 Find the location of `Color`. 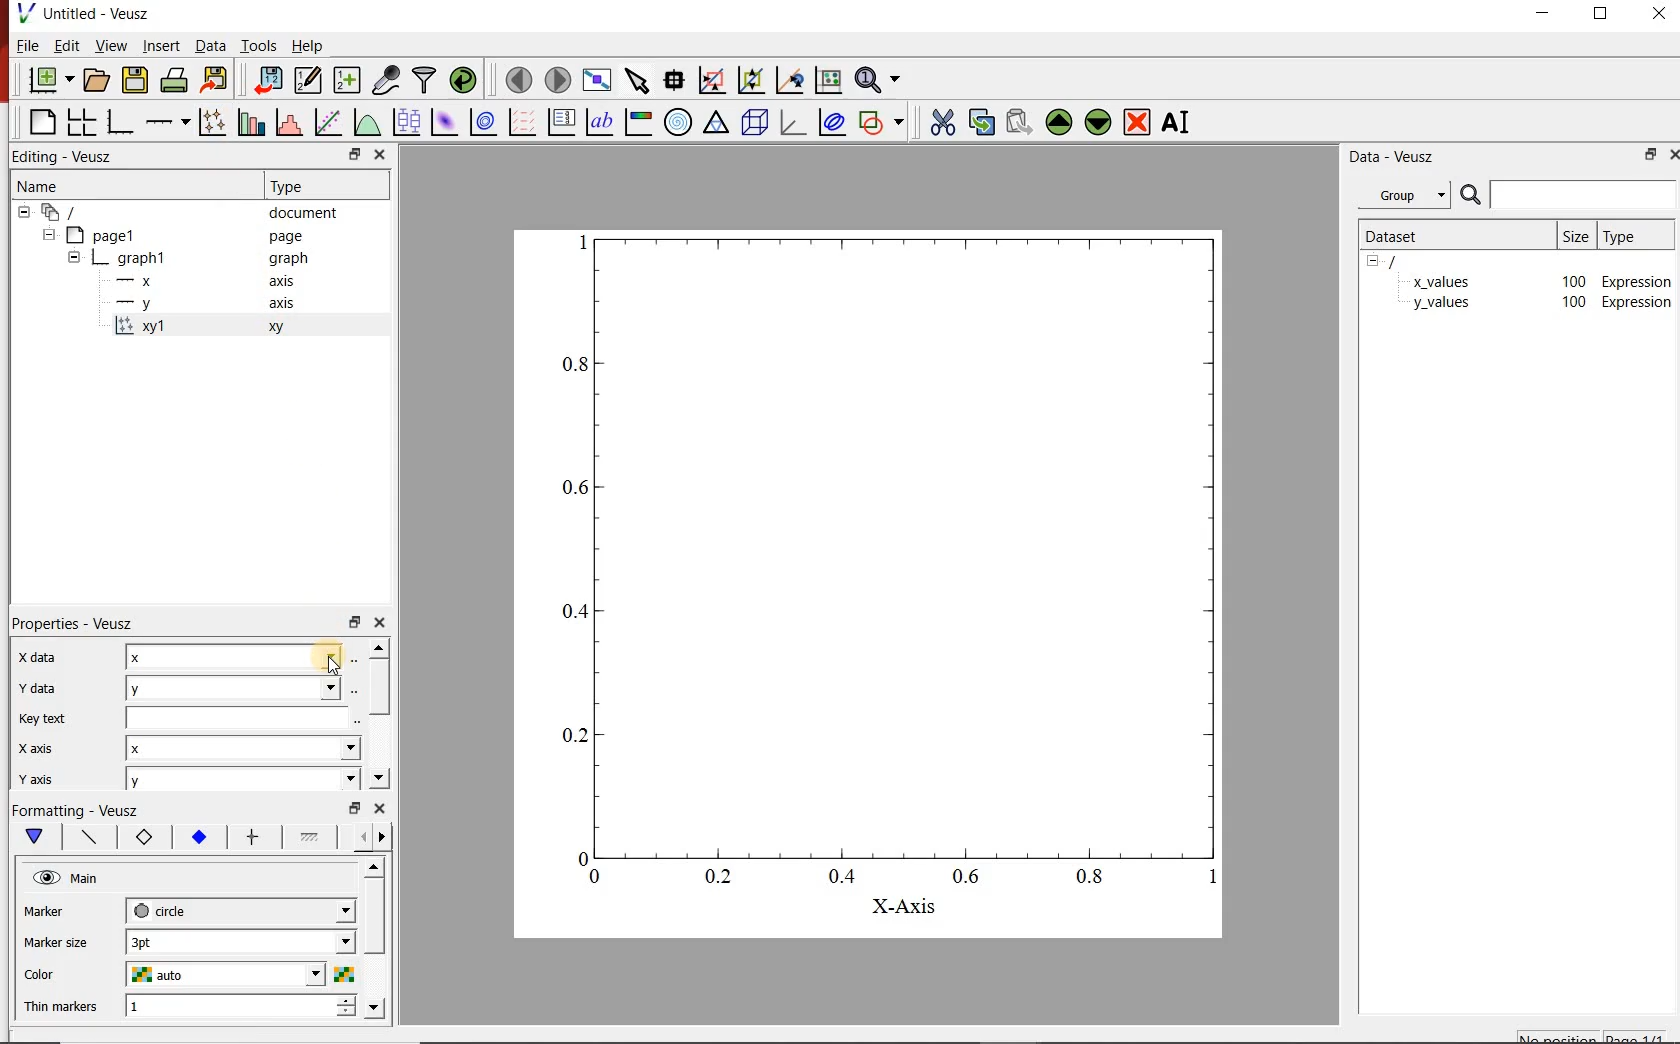

Color is located at coordinates (44, 976).